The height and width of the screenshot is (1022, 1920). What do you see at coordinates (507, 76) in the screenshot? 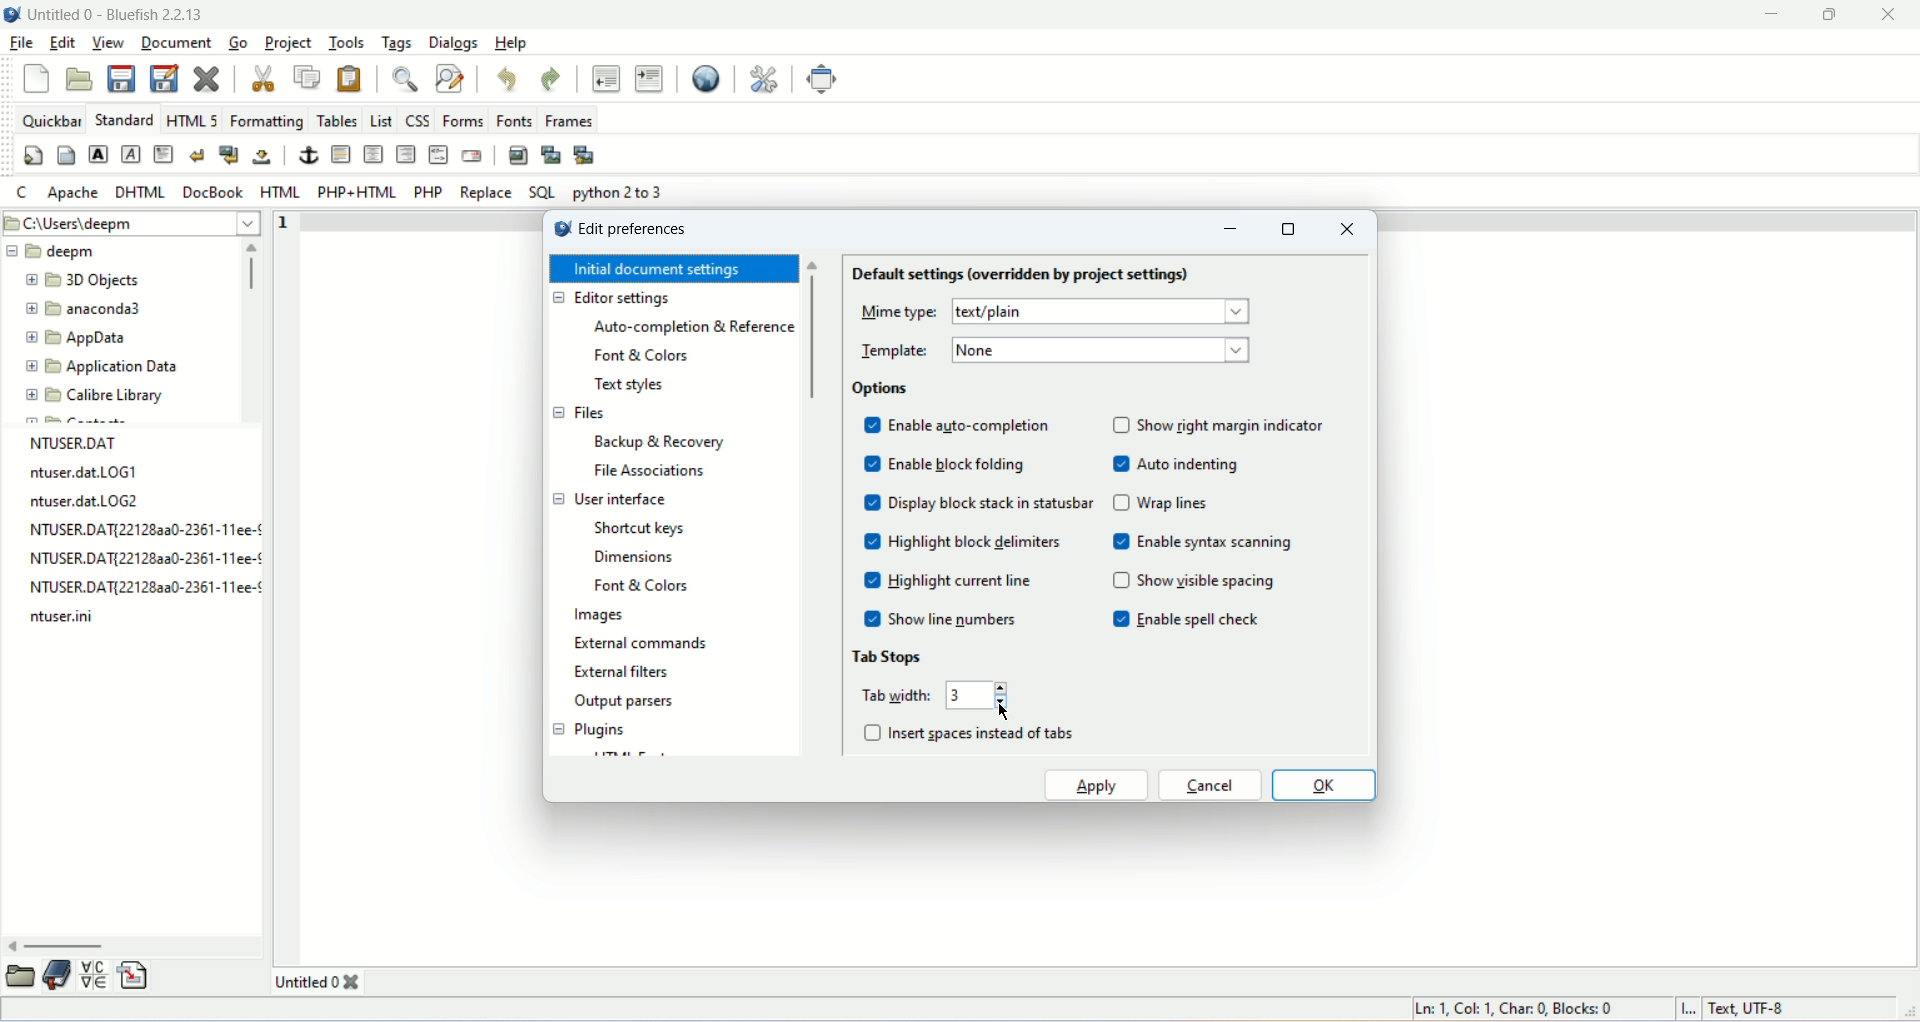
I see `undo` at bounding box center [507, 76].